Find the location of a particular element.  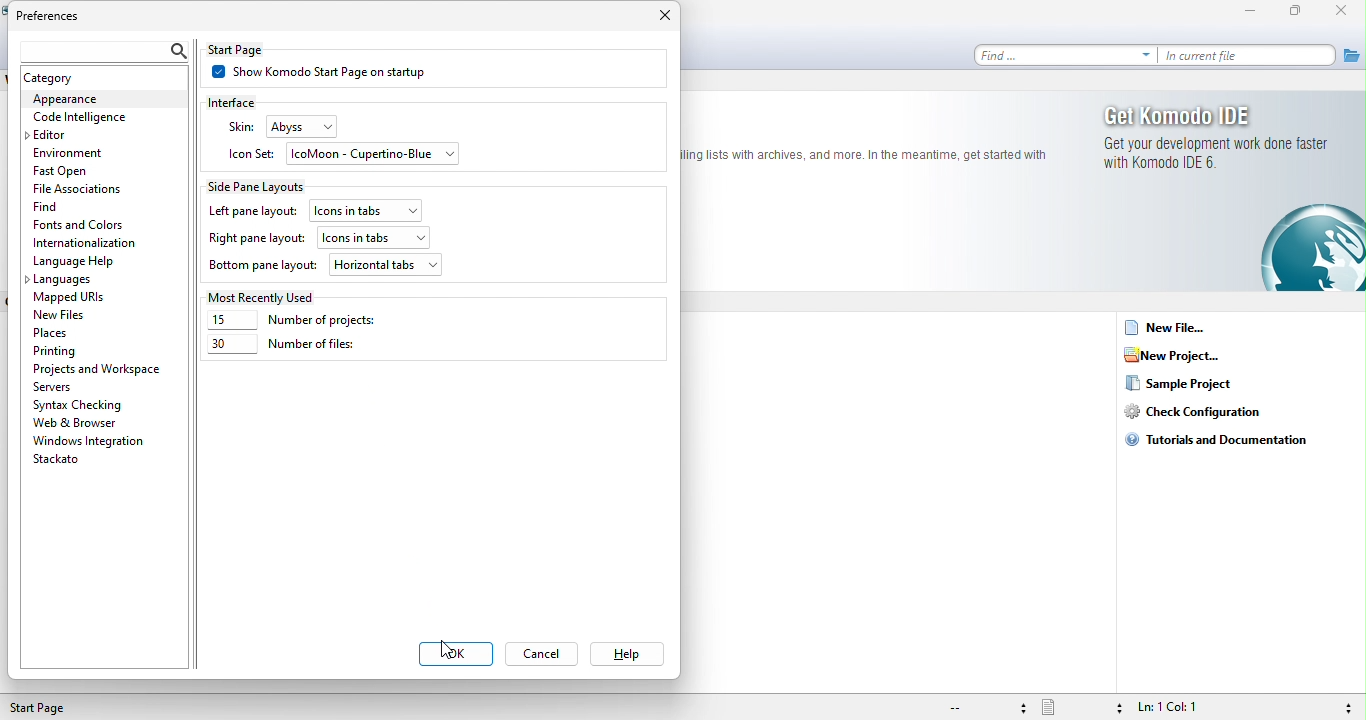

windows integration is located at coordinates (89, 441).